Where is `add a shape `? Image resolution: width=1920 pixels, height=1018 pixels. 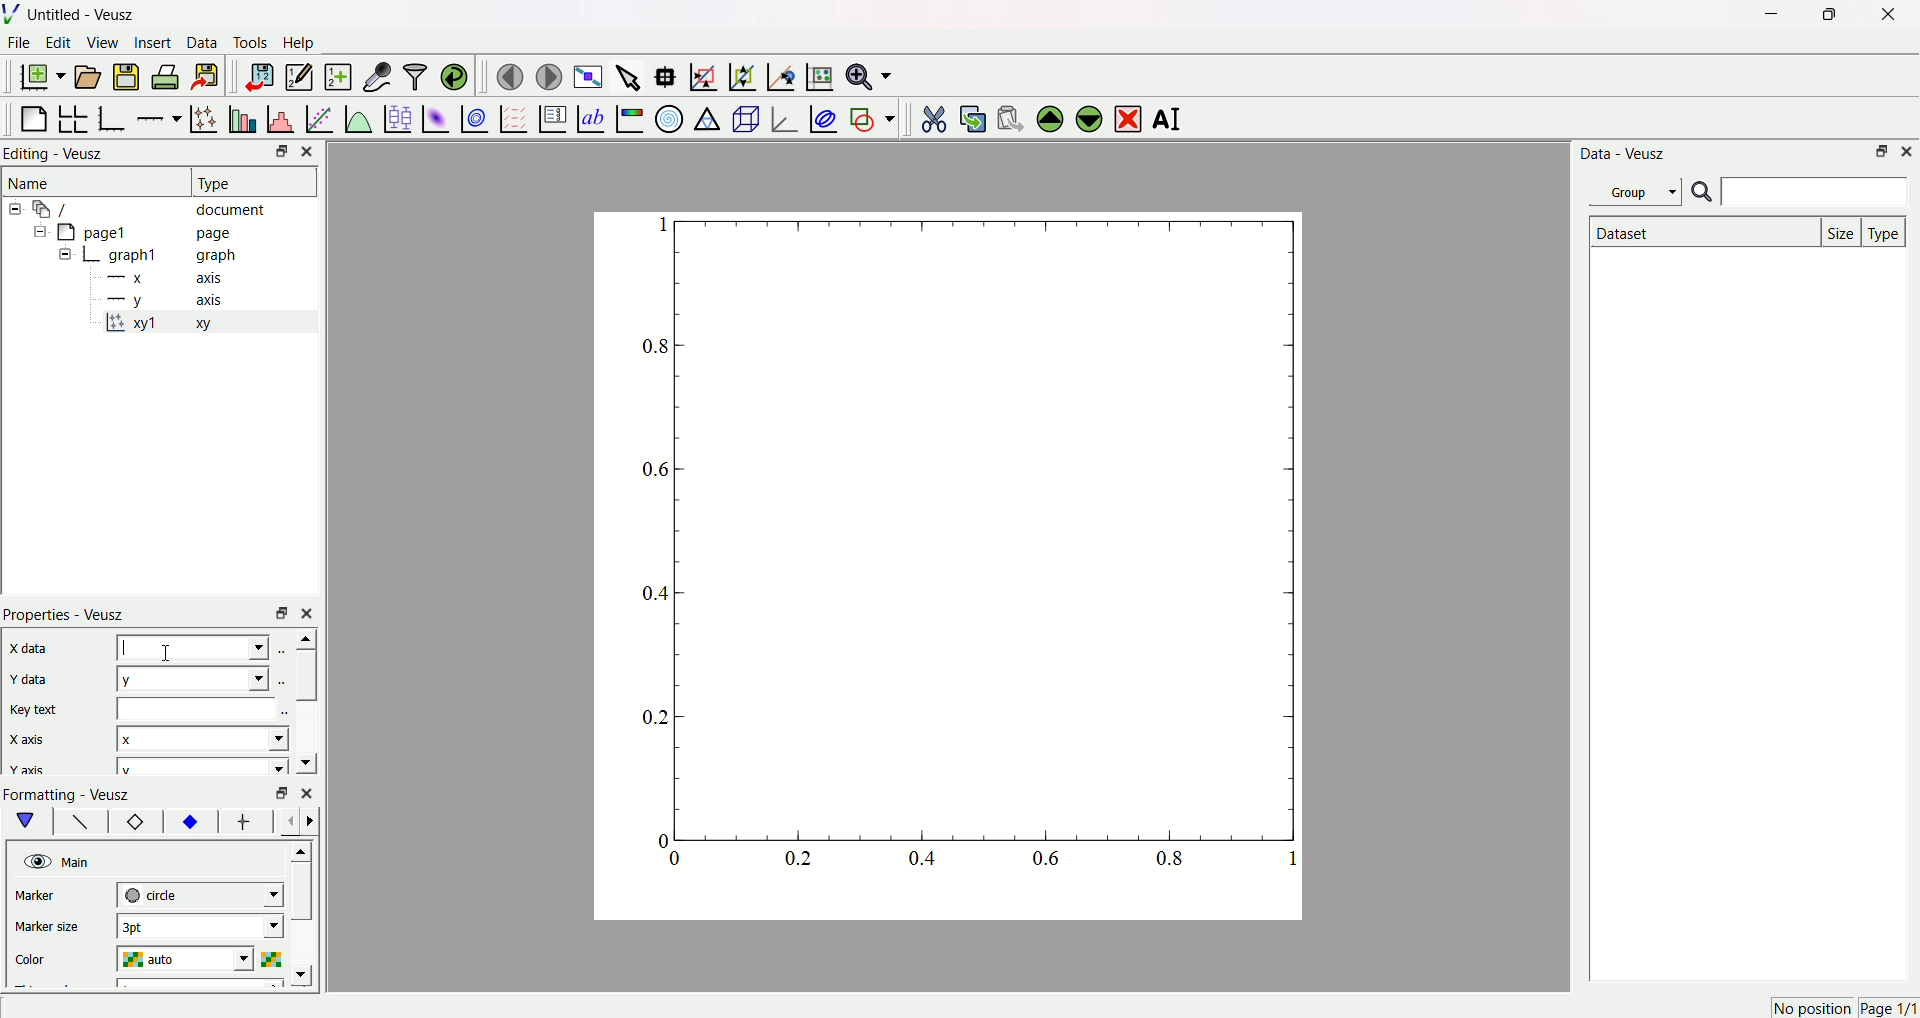 add a shape  is located at coordinates (871, 118).